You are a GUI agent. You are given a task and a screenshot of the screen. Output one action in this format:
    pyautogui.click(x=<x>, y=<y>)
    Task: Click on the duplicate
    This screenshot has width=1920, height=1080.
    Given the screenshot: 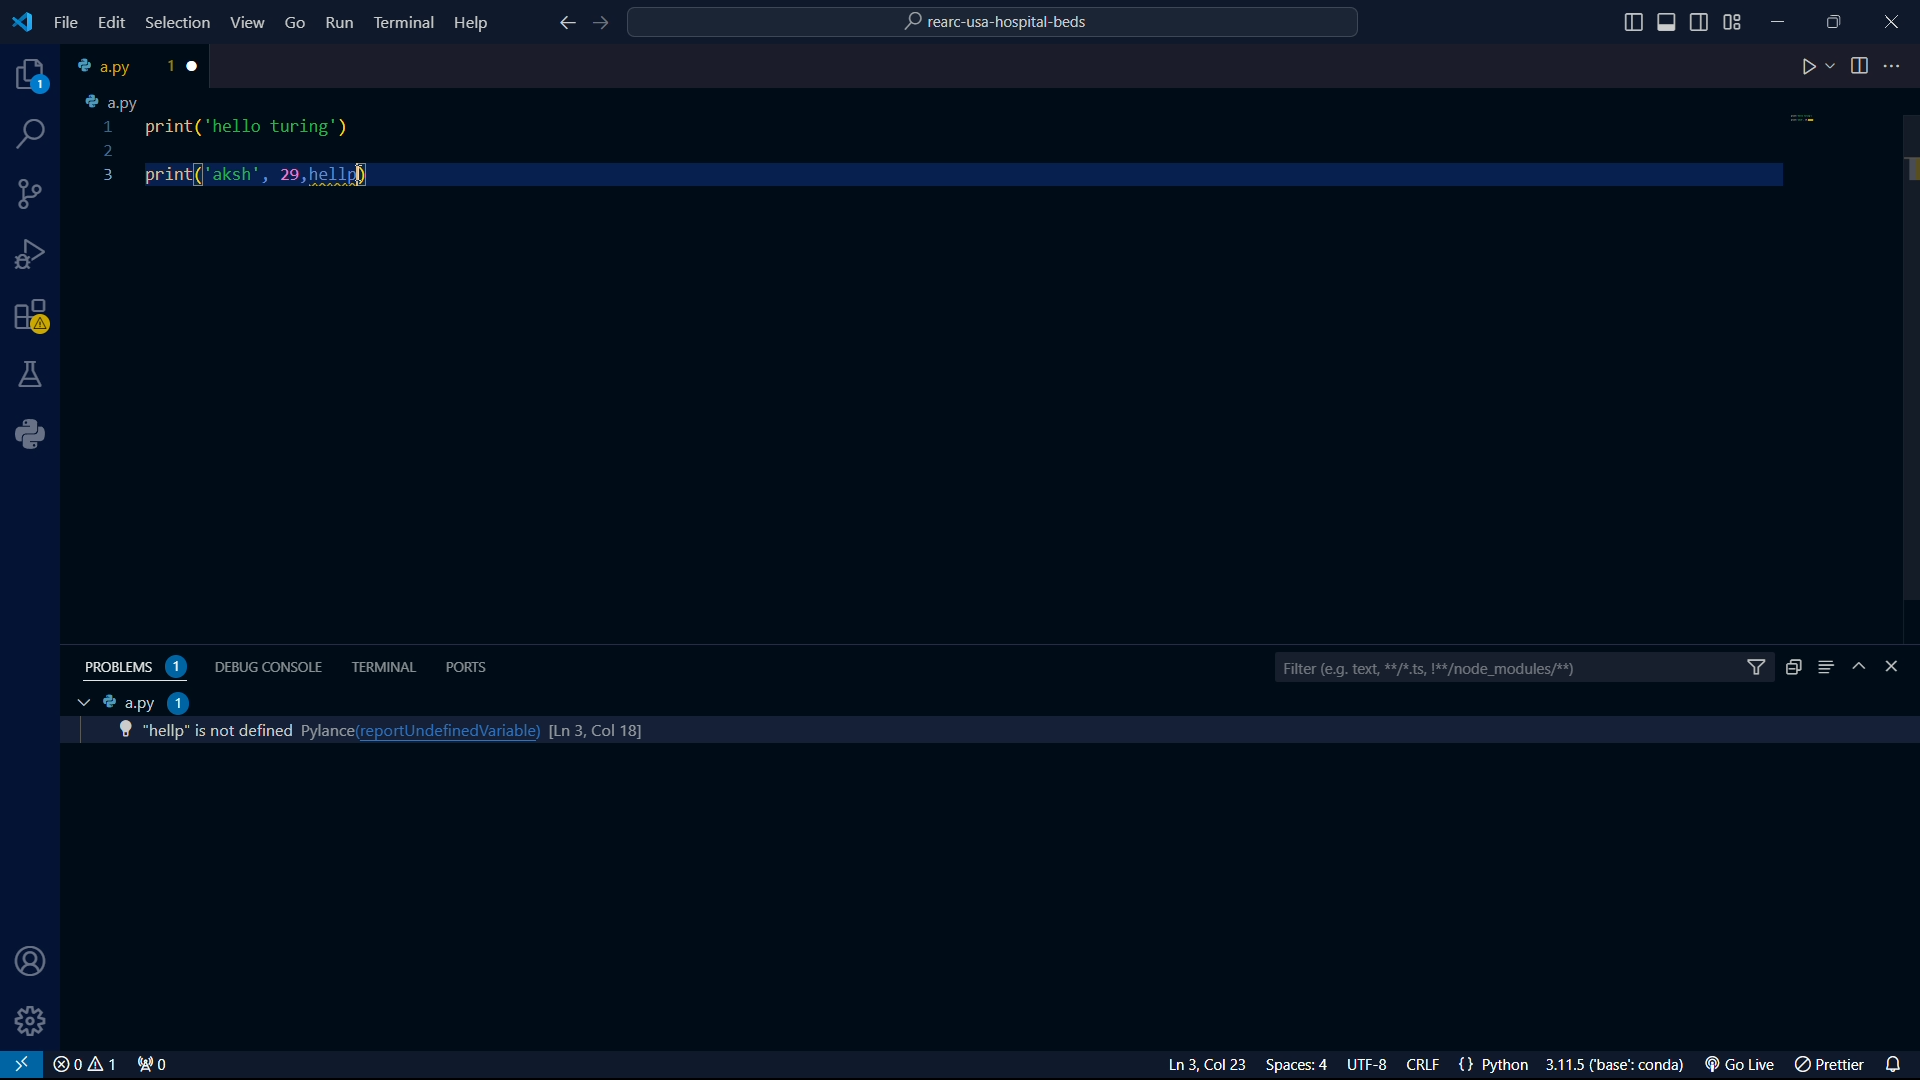 What is the action you would take?
    pyautogui.click(x=1793, y=667)
    